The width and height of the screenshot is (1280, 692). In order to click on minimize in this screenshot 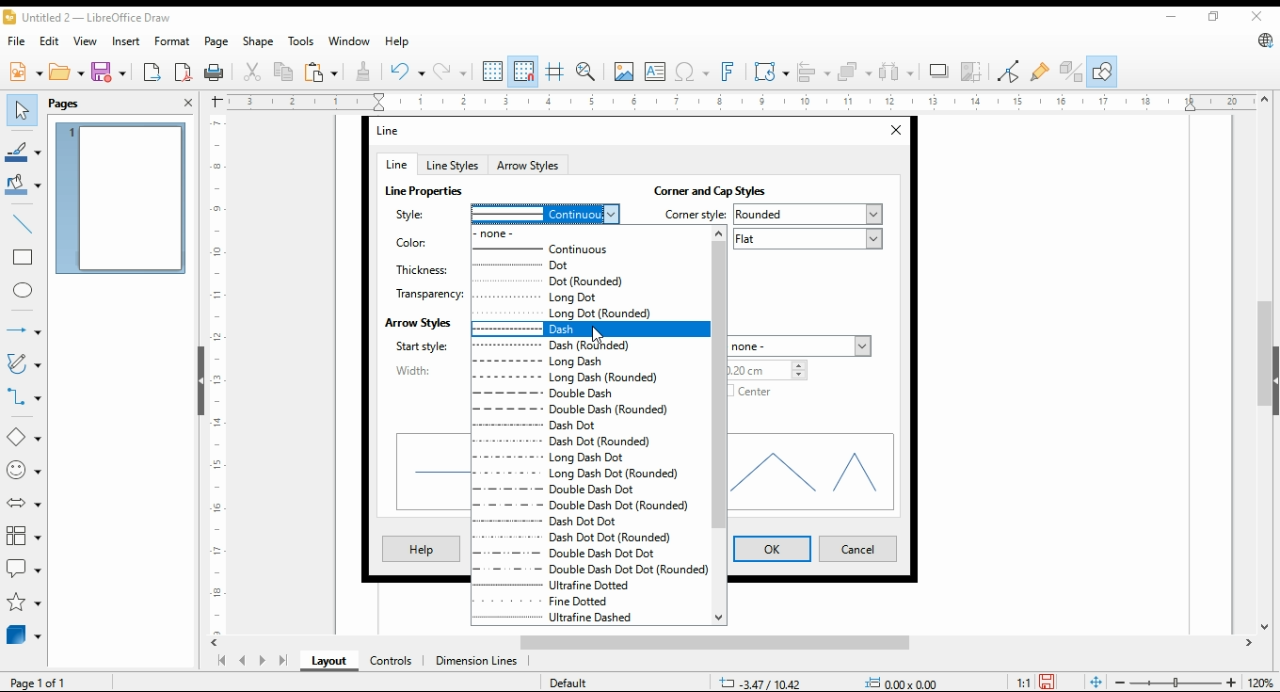, I will do `click(1174, 13)`.